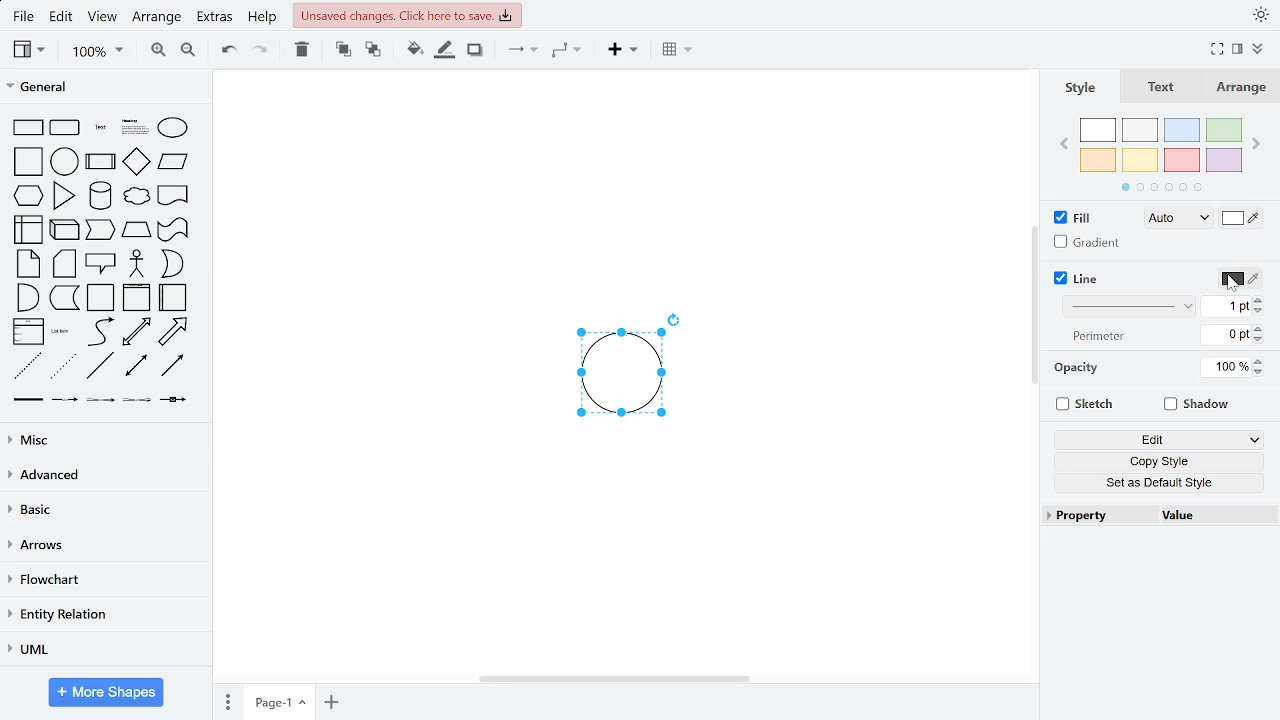  Describe the element at coordinates (24, 19) in the screenshot. I see `file` at that location.